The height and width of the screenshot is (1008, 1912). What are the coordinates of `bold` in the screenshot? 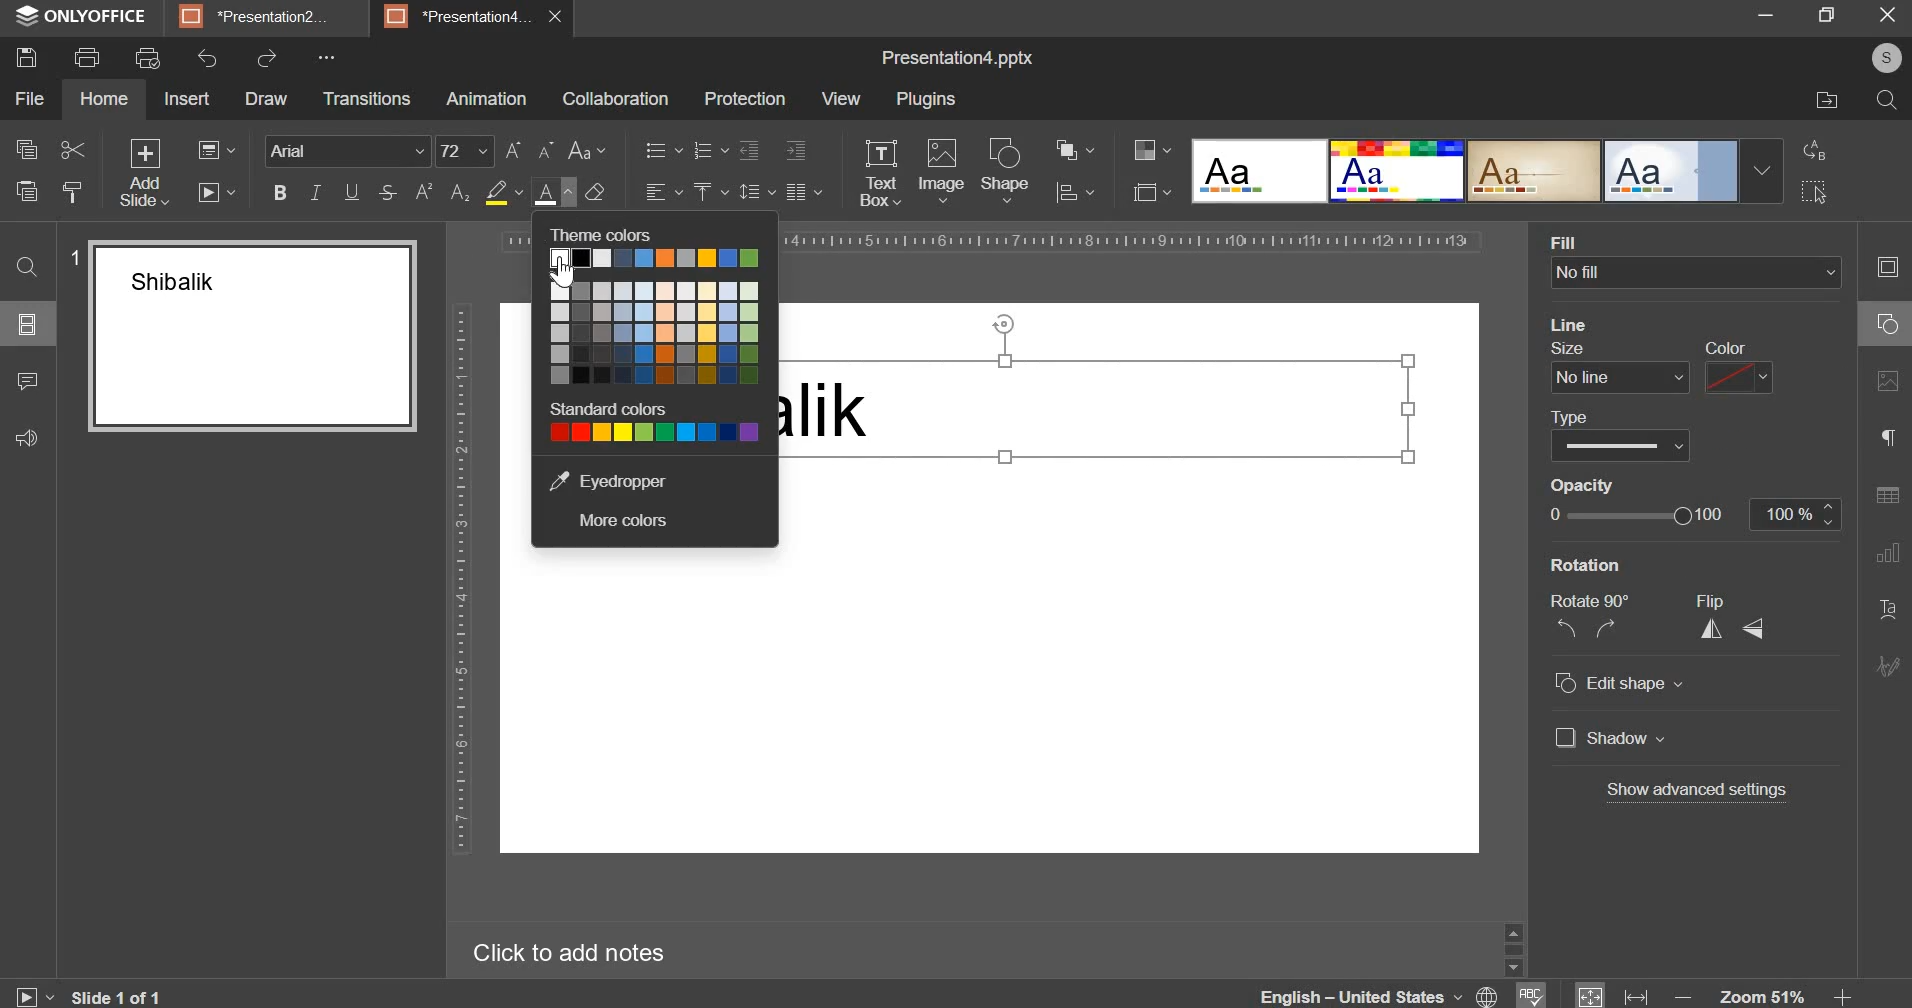 It's located at (280, 192).